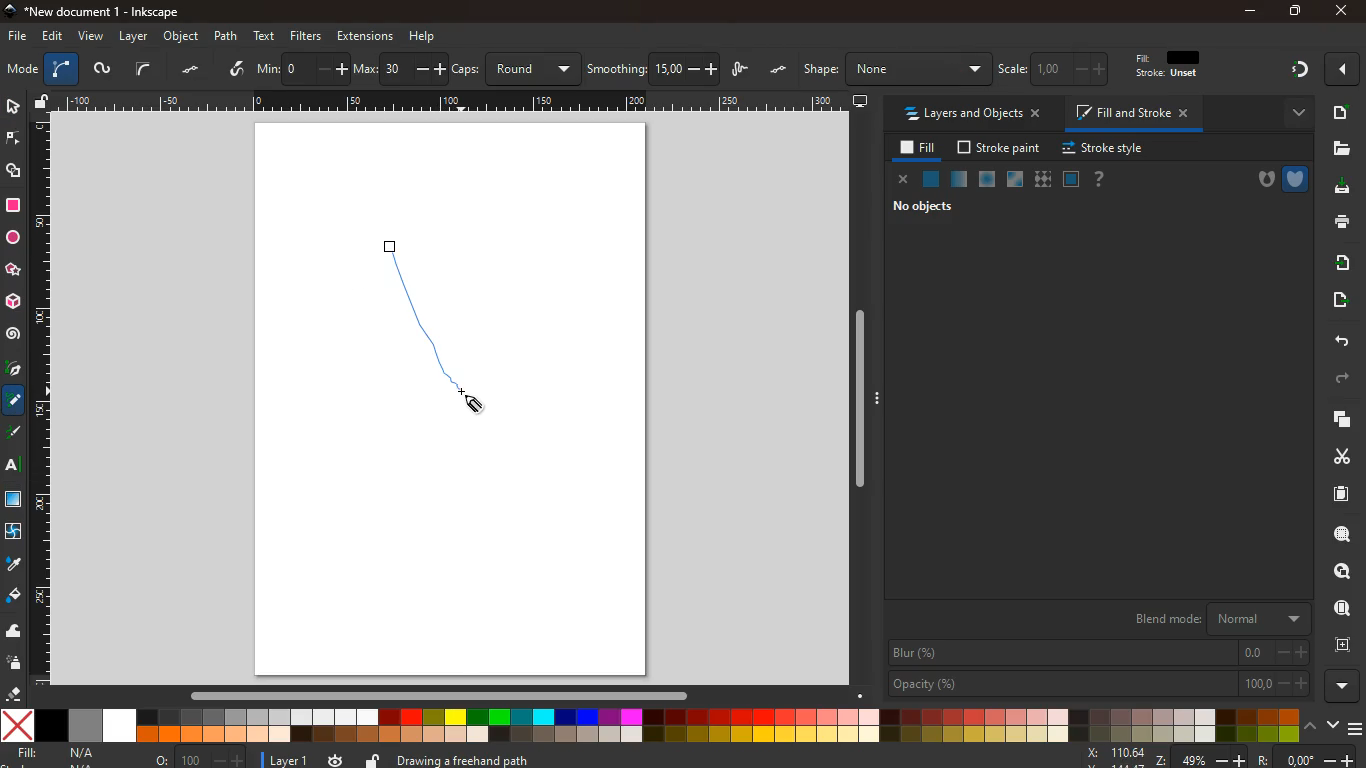  I want to click on unlock, so click(43, 103).